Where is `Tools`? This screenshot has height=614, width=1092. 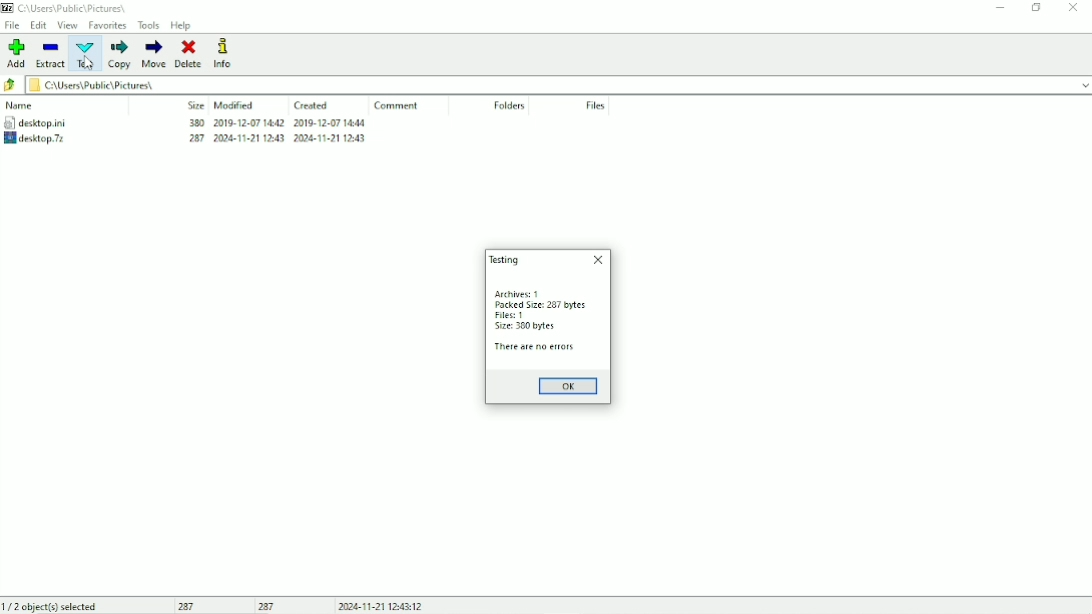
Tools is located at coordinates (149, 25).